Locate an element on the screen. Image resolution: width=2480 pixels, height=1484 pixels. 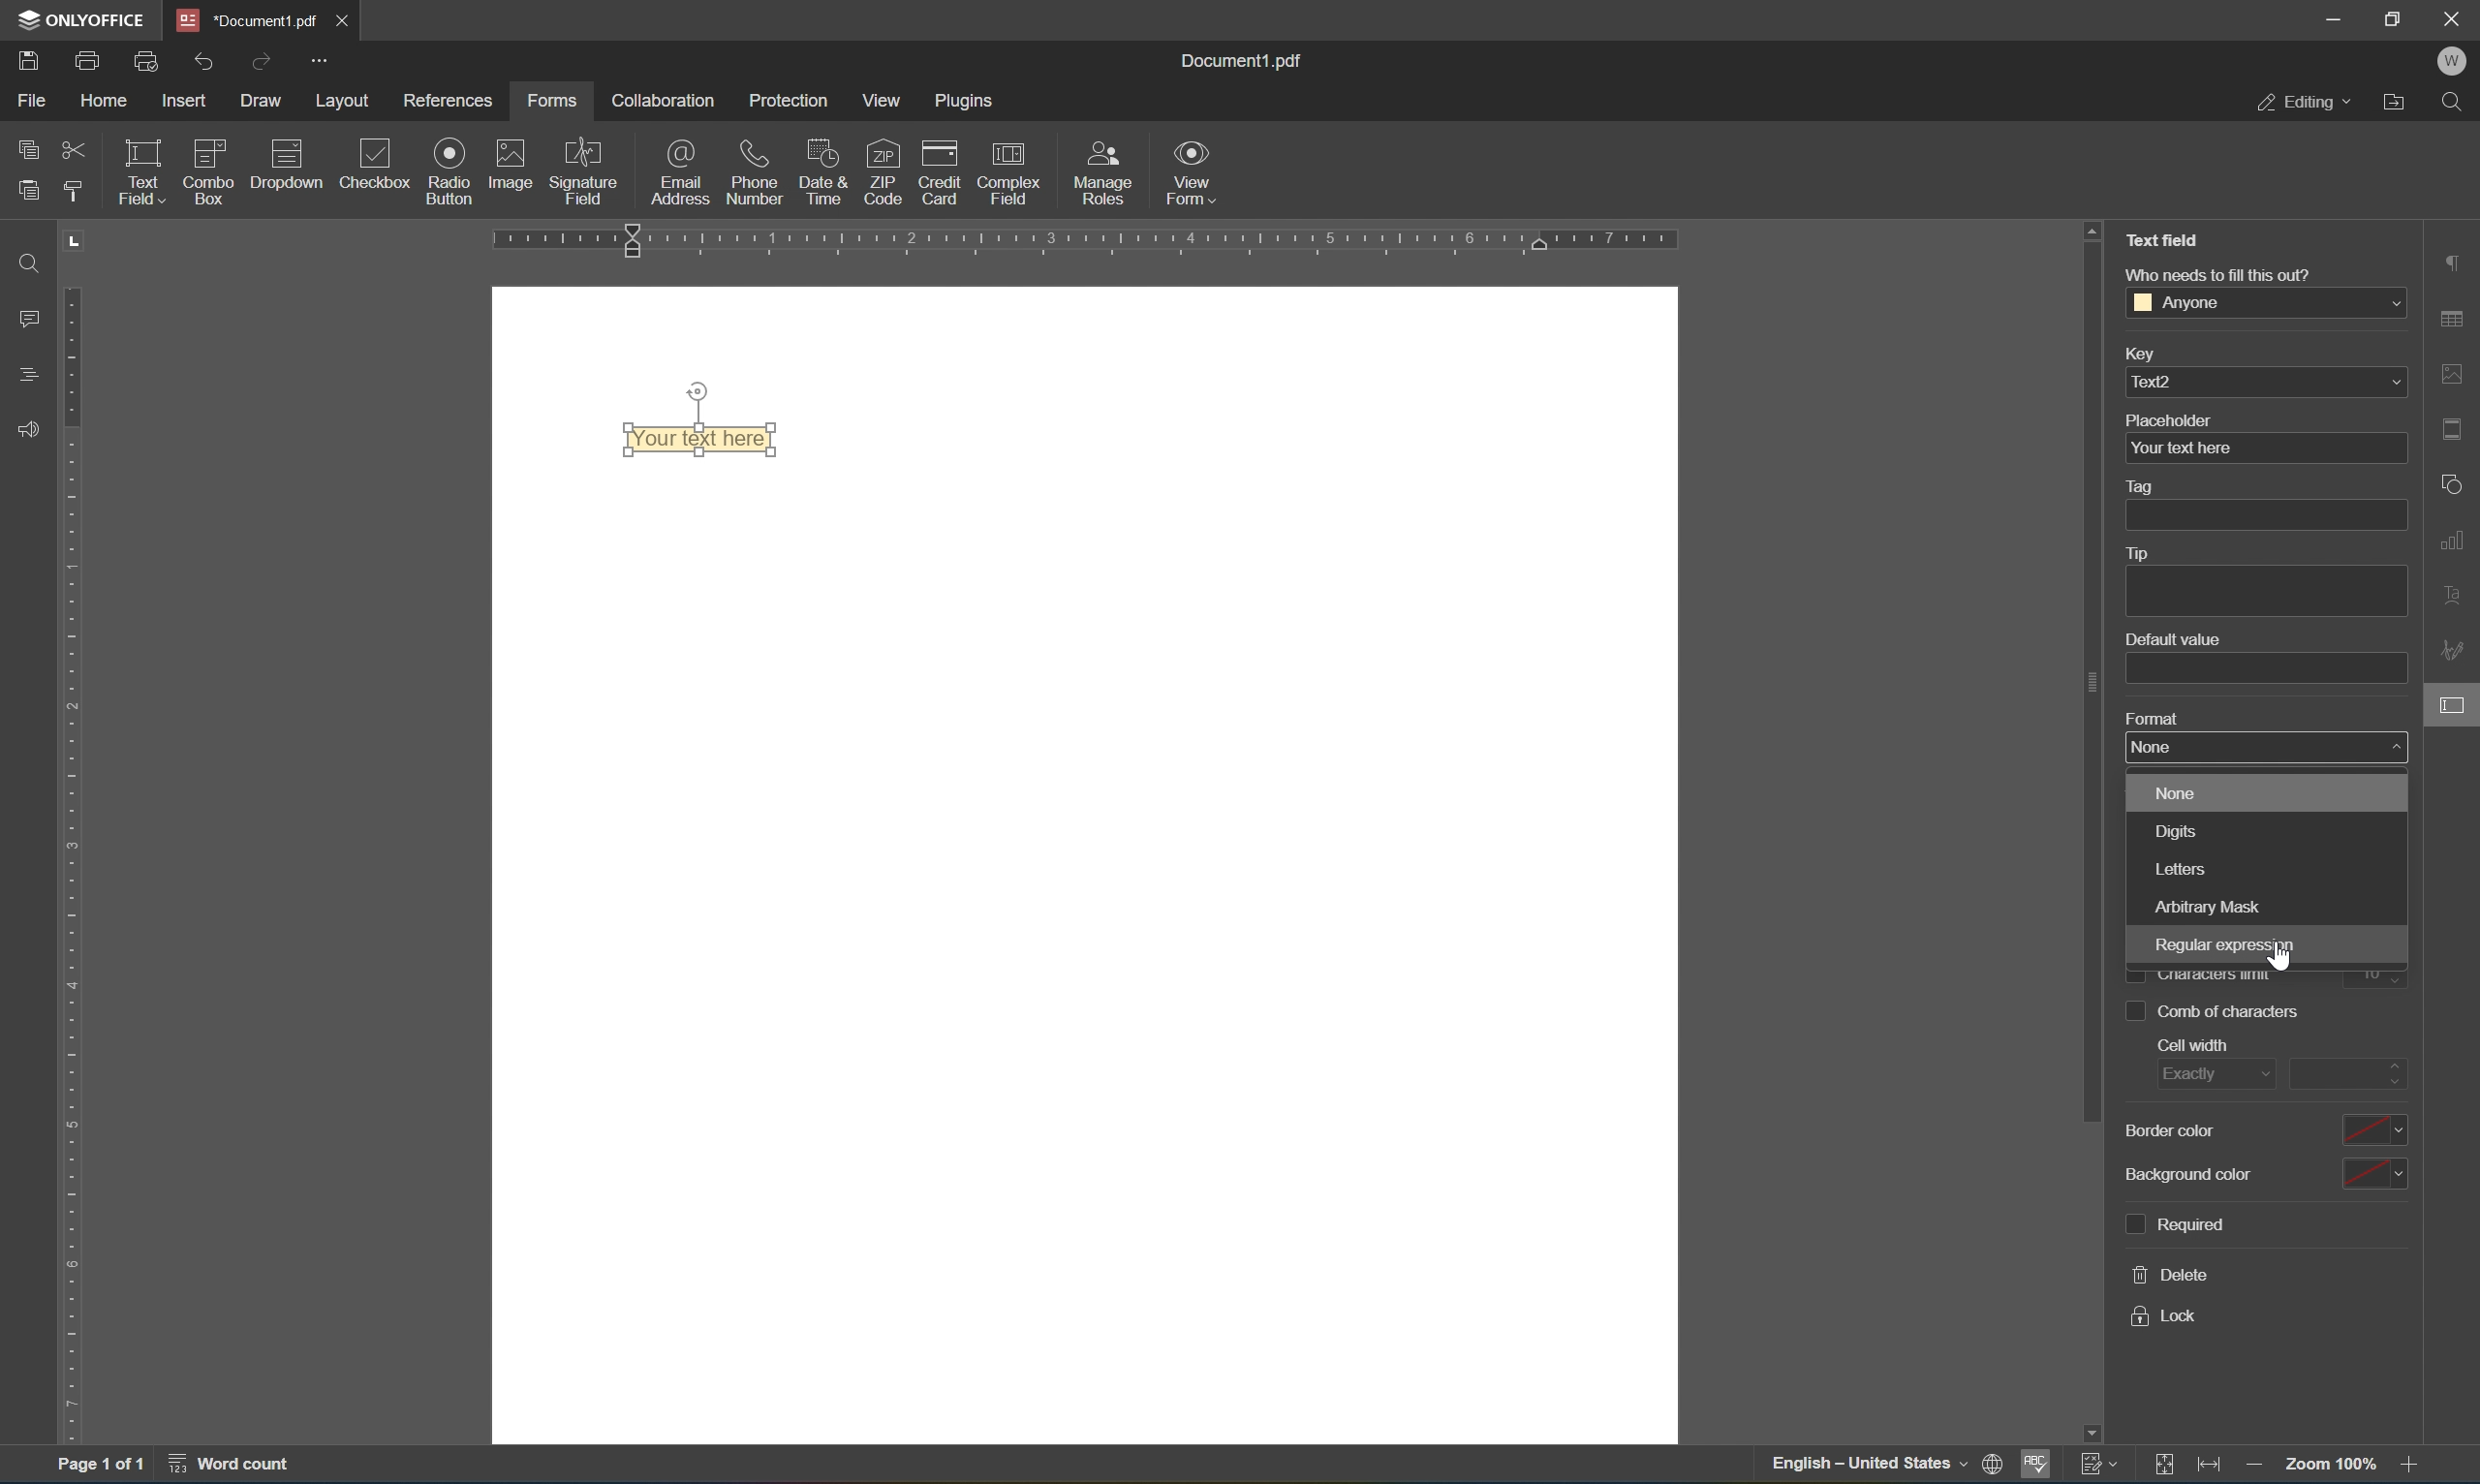
background color is located at coordinates (2197, 1178).